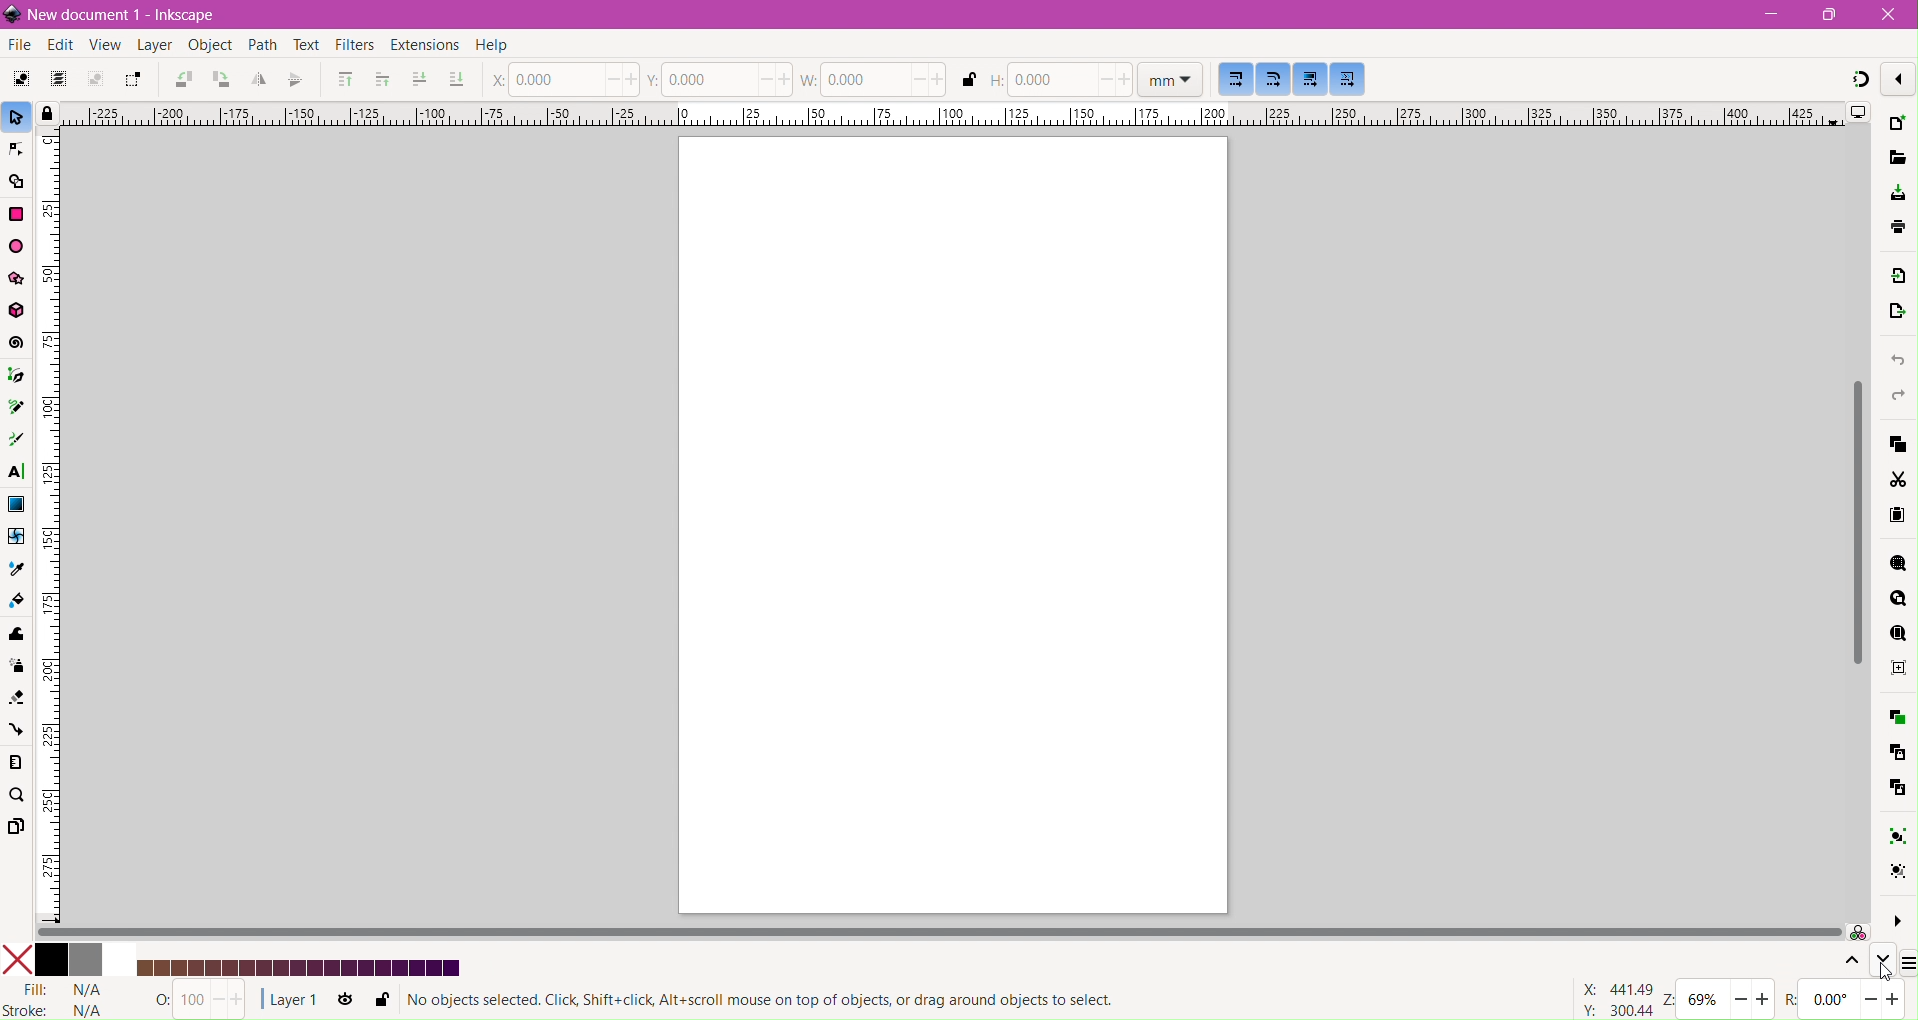 This screenshot has width=1918, height=1020. What do you see at coordinates (21, 81) in the screenshot?
I see `Select All` at bounding box center [21, 81].